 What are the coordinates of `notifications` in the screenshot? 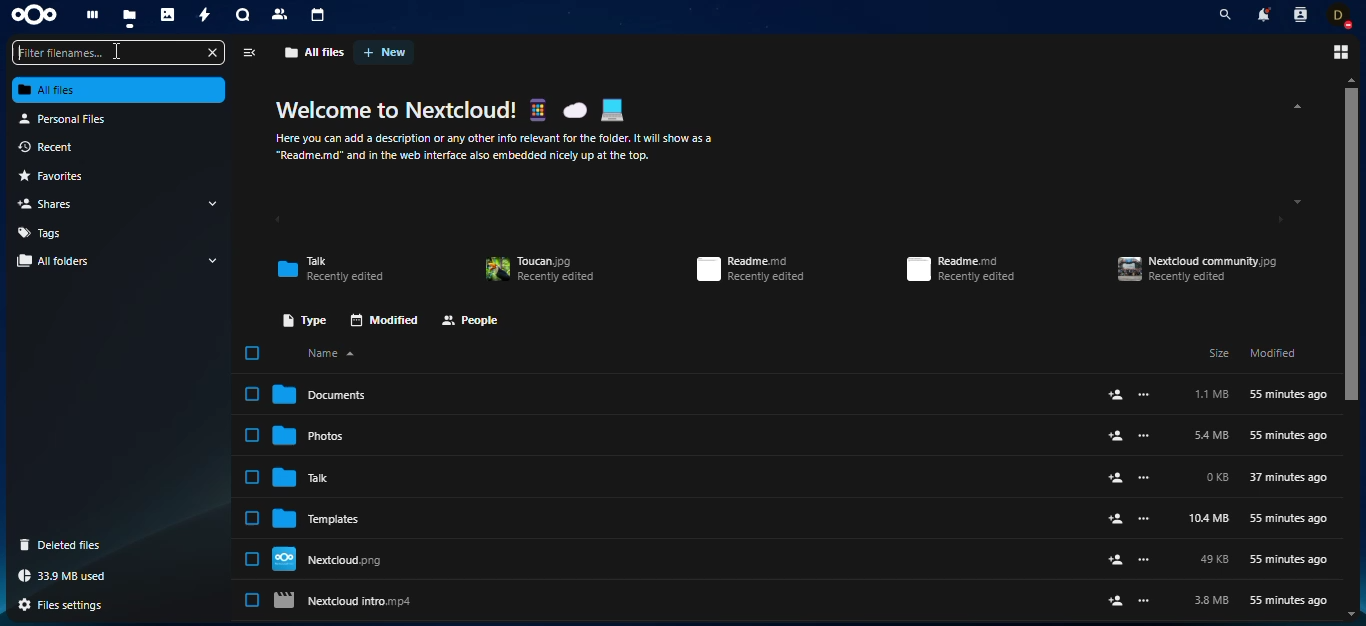 It's located at (1262, 14).